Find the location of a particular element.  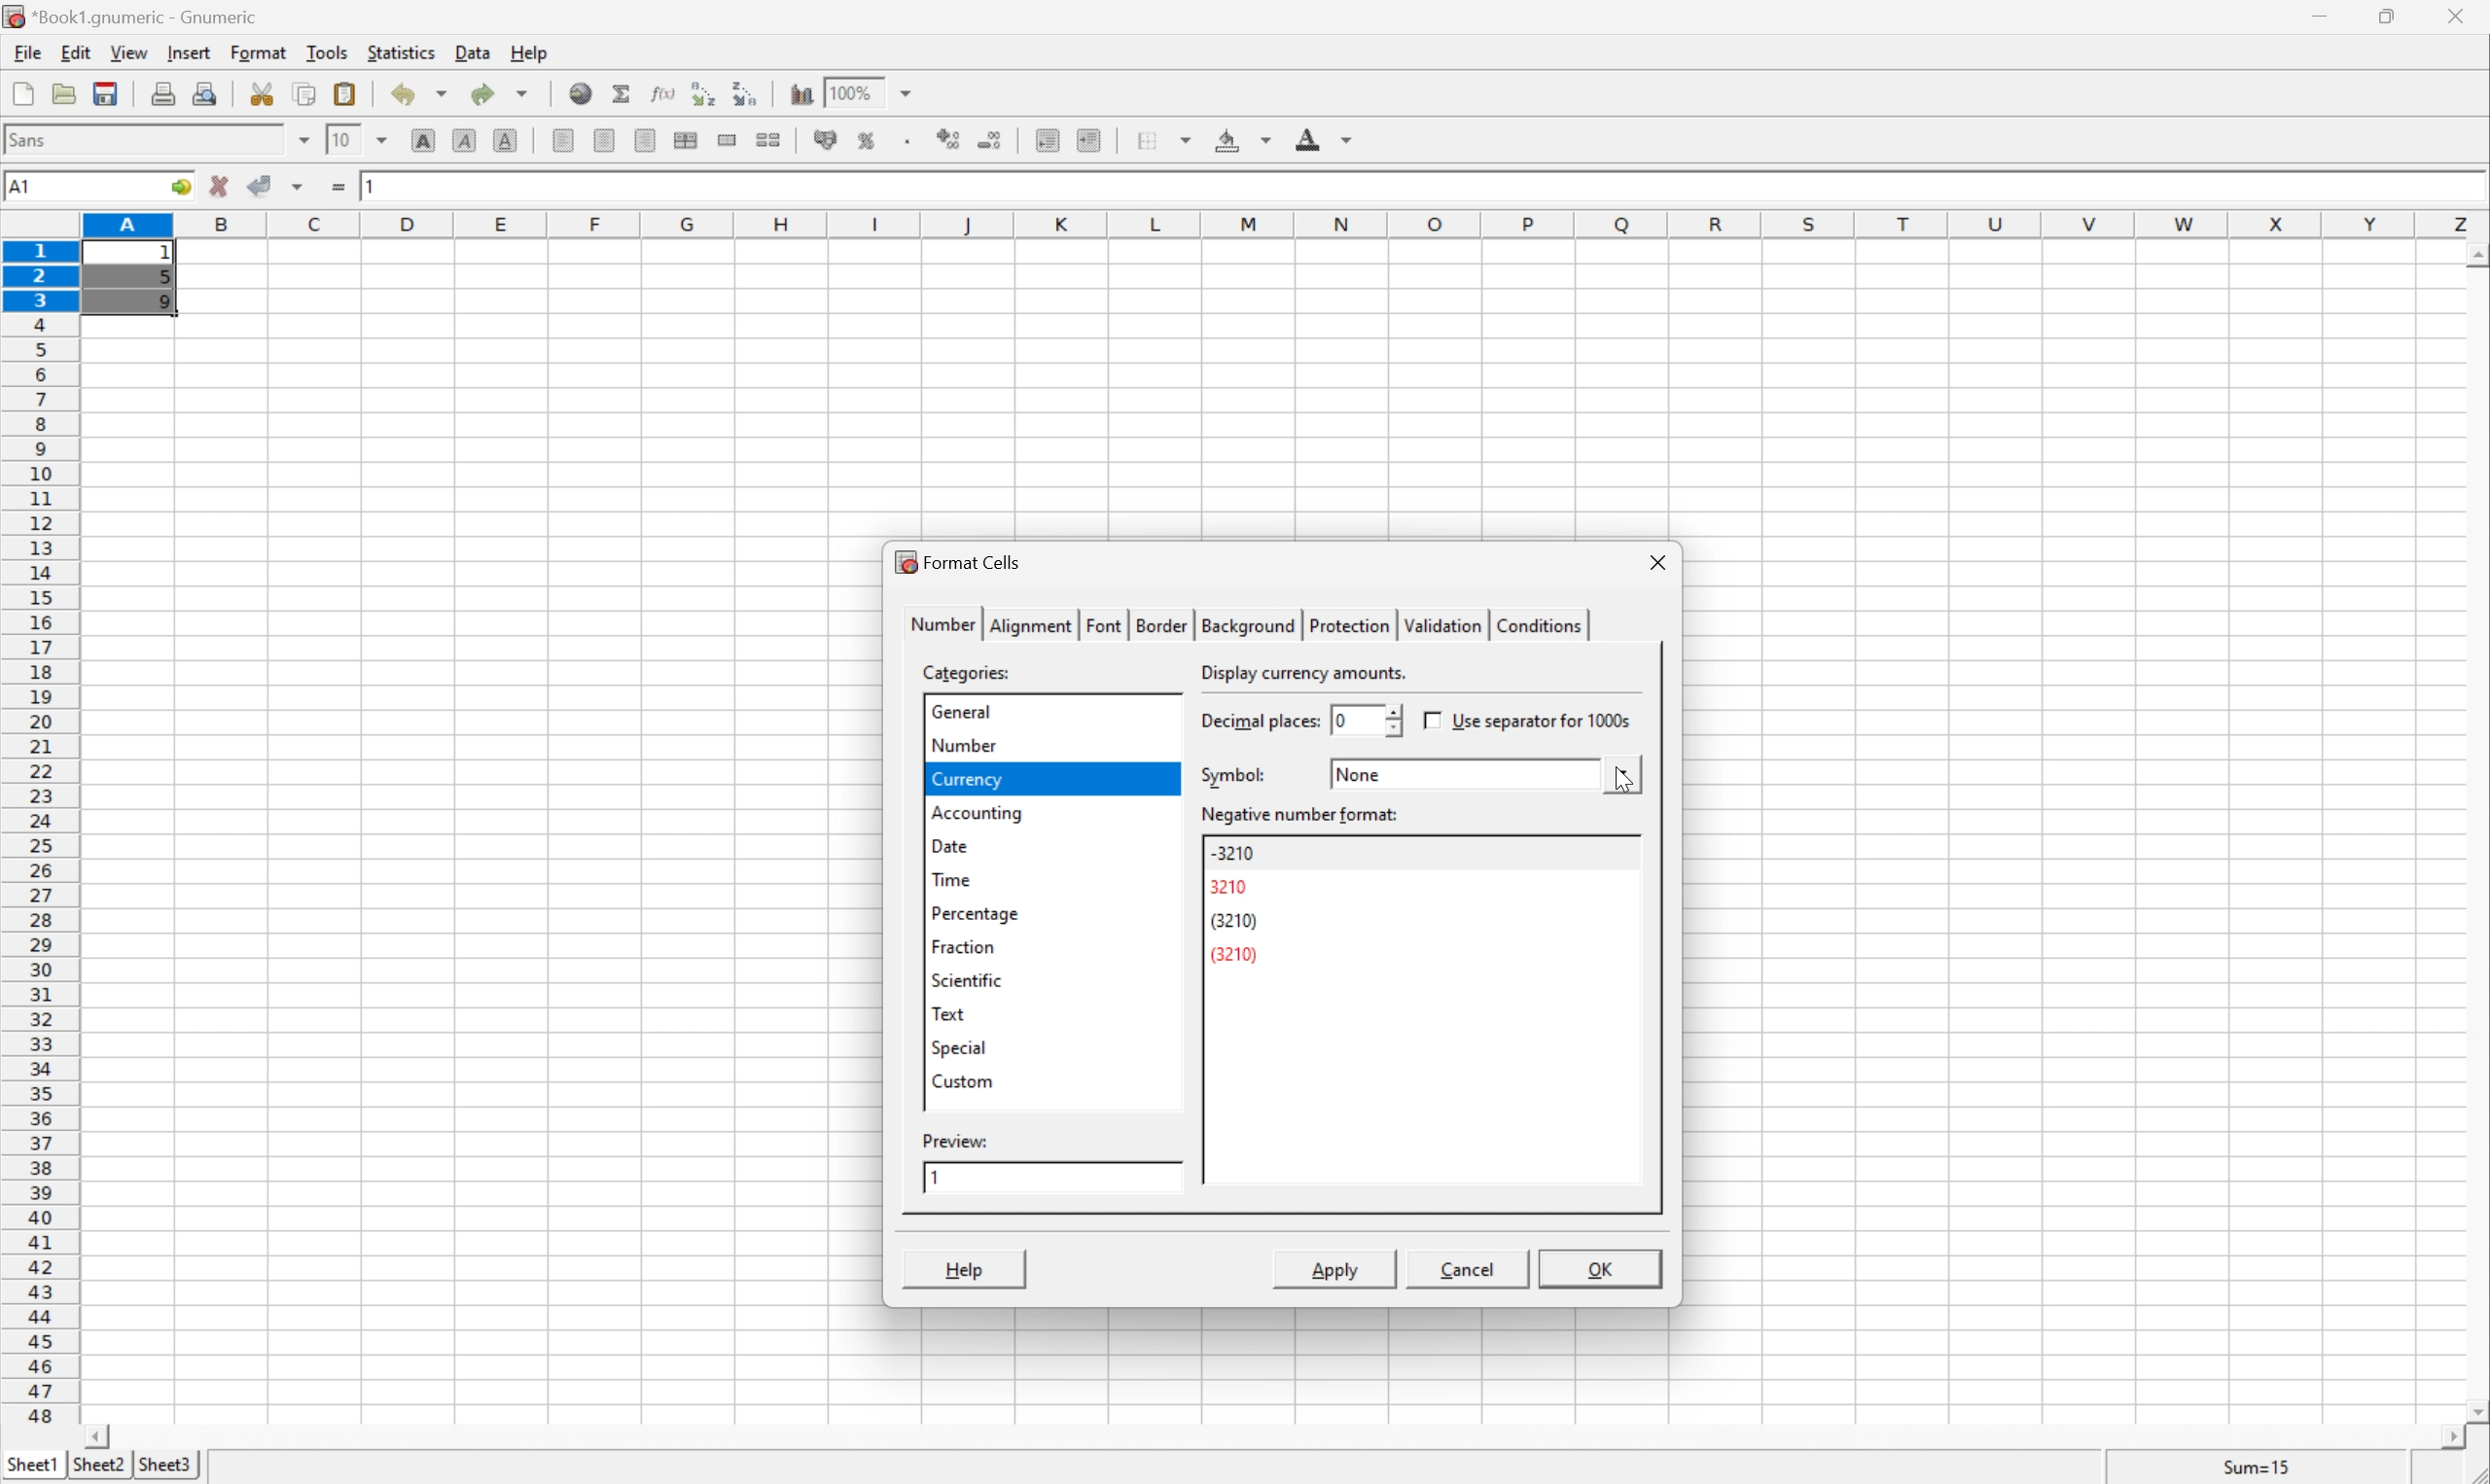

time is located at coordinates (950, 878).